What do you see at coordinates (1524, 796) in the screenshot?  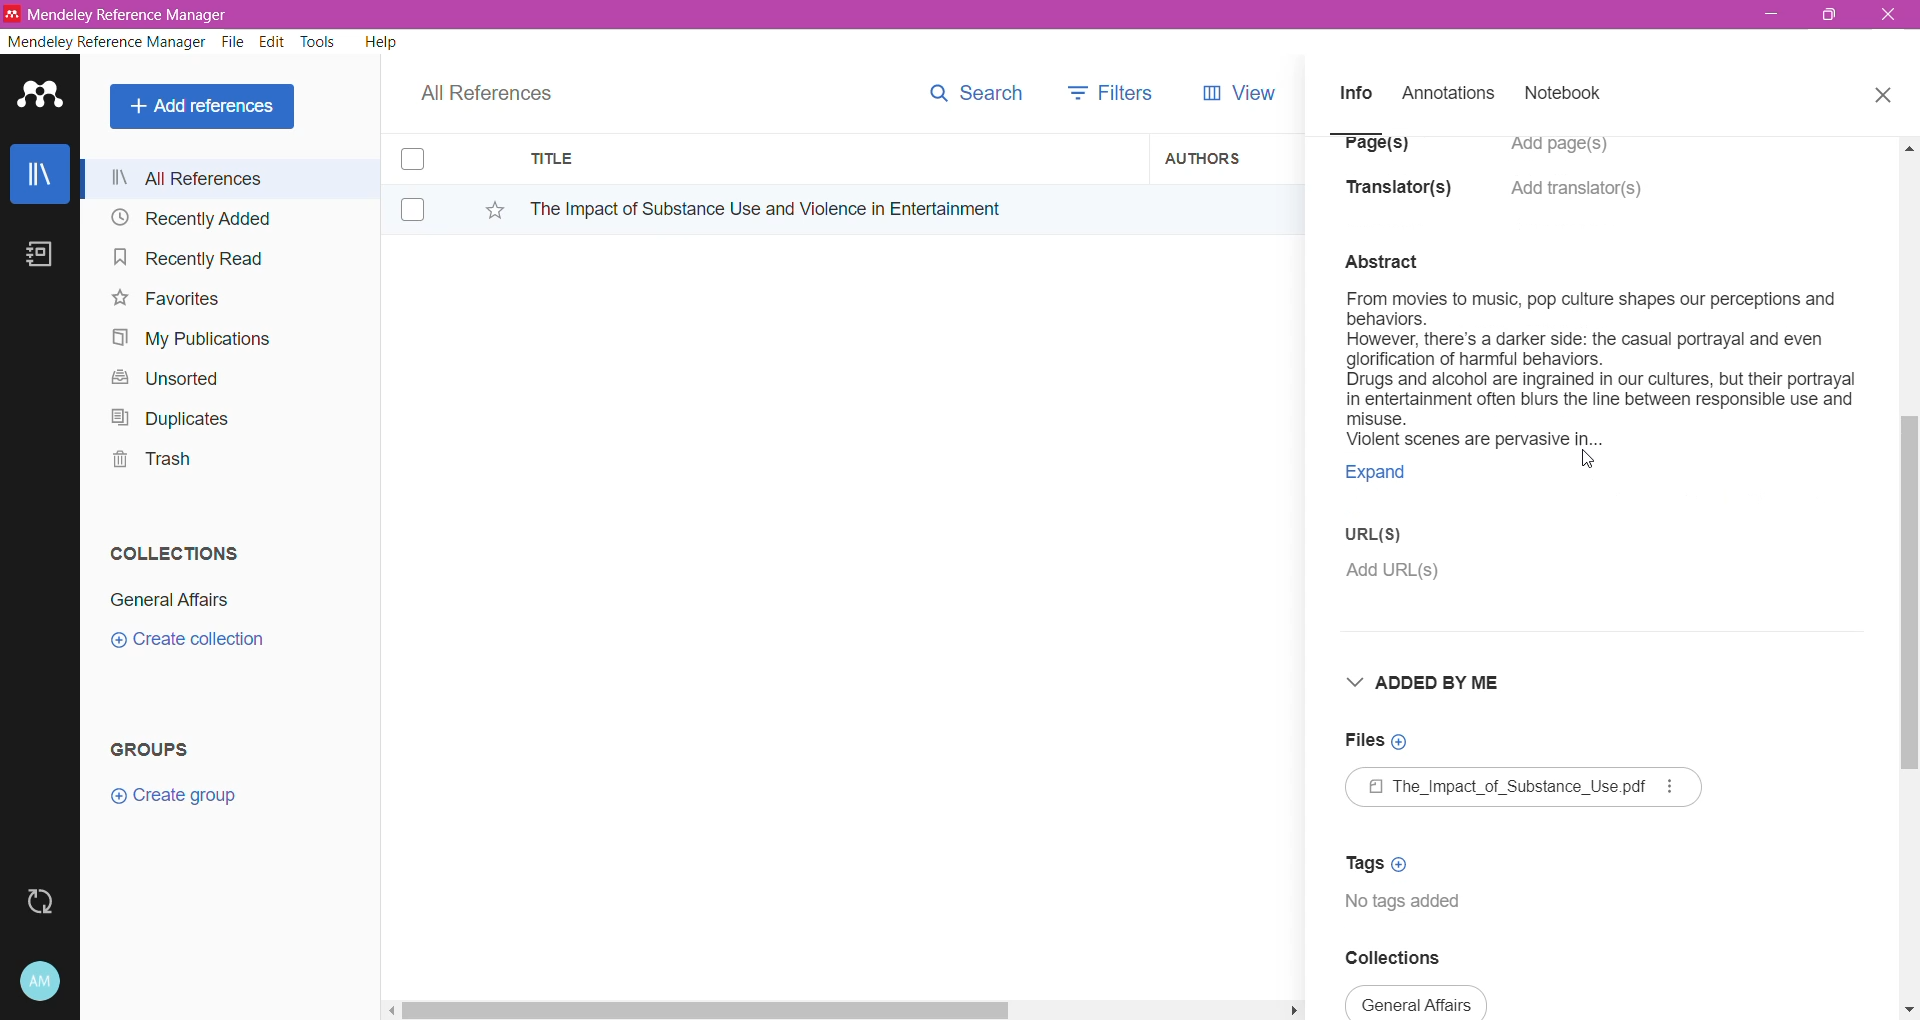 I see `Available File` at bounding box center [1524, 796].